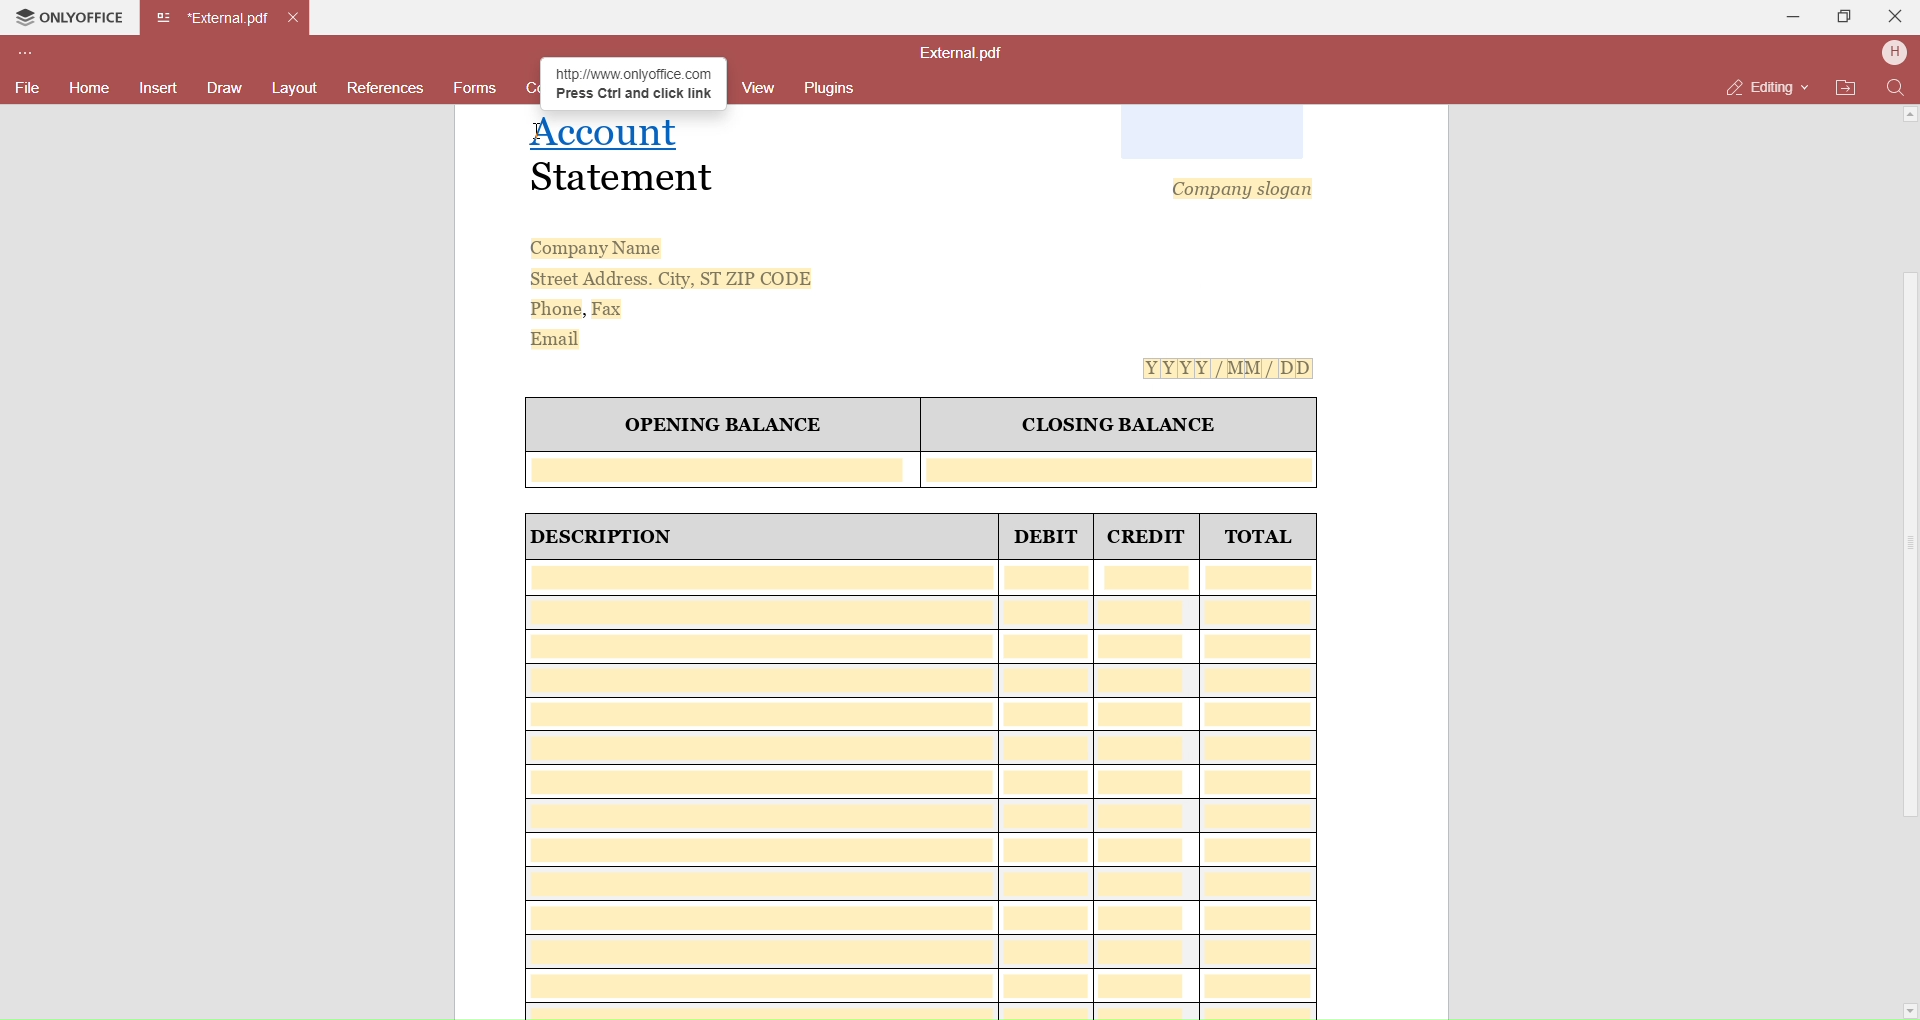 This screenshot has height=1020, width=1920. Describe the element at coordinates (1906, 1008) in the screenshot. I see `Scroll Down` at that location.